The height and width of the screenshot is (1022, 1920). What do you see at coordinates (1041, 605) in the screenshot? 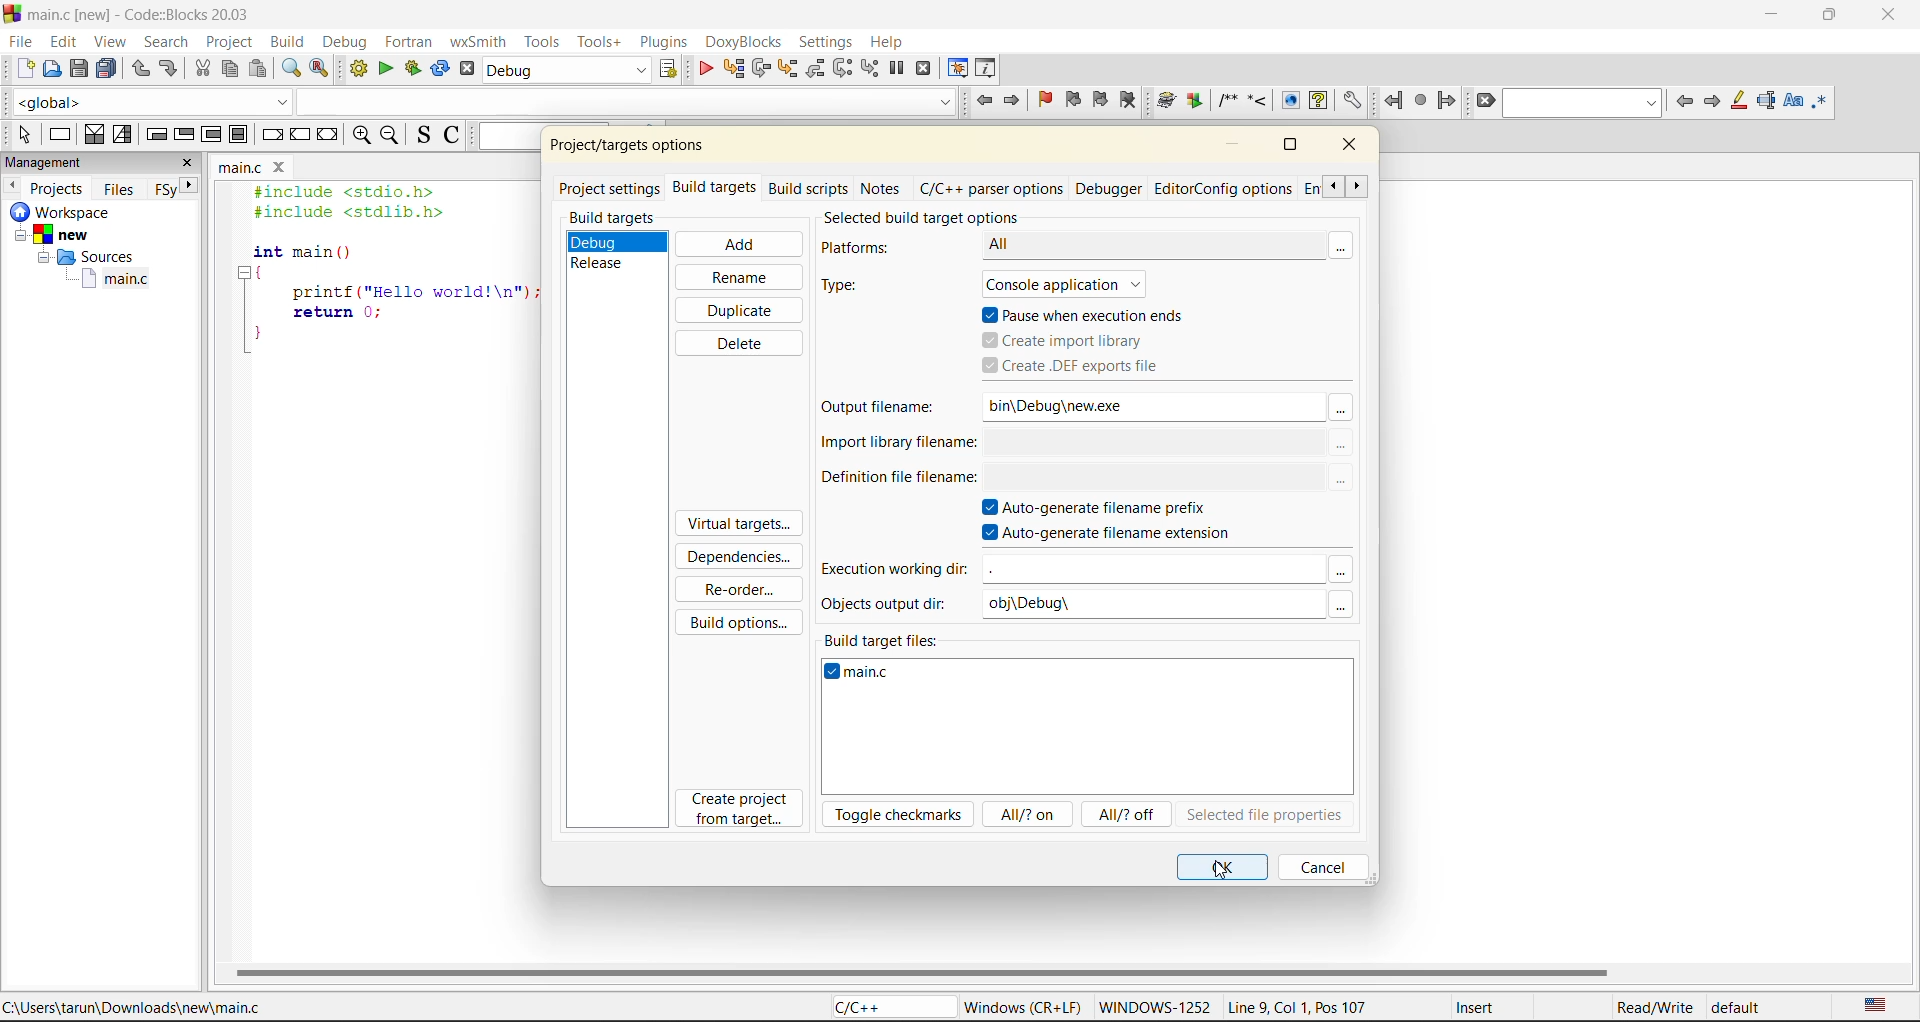
I see `obj\Debug\` at bounding box center [1041, 605].